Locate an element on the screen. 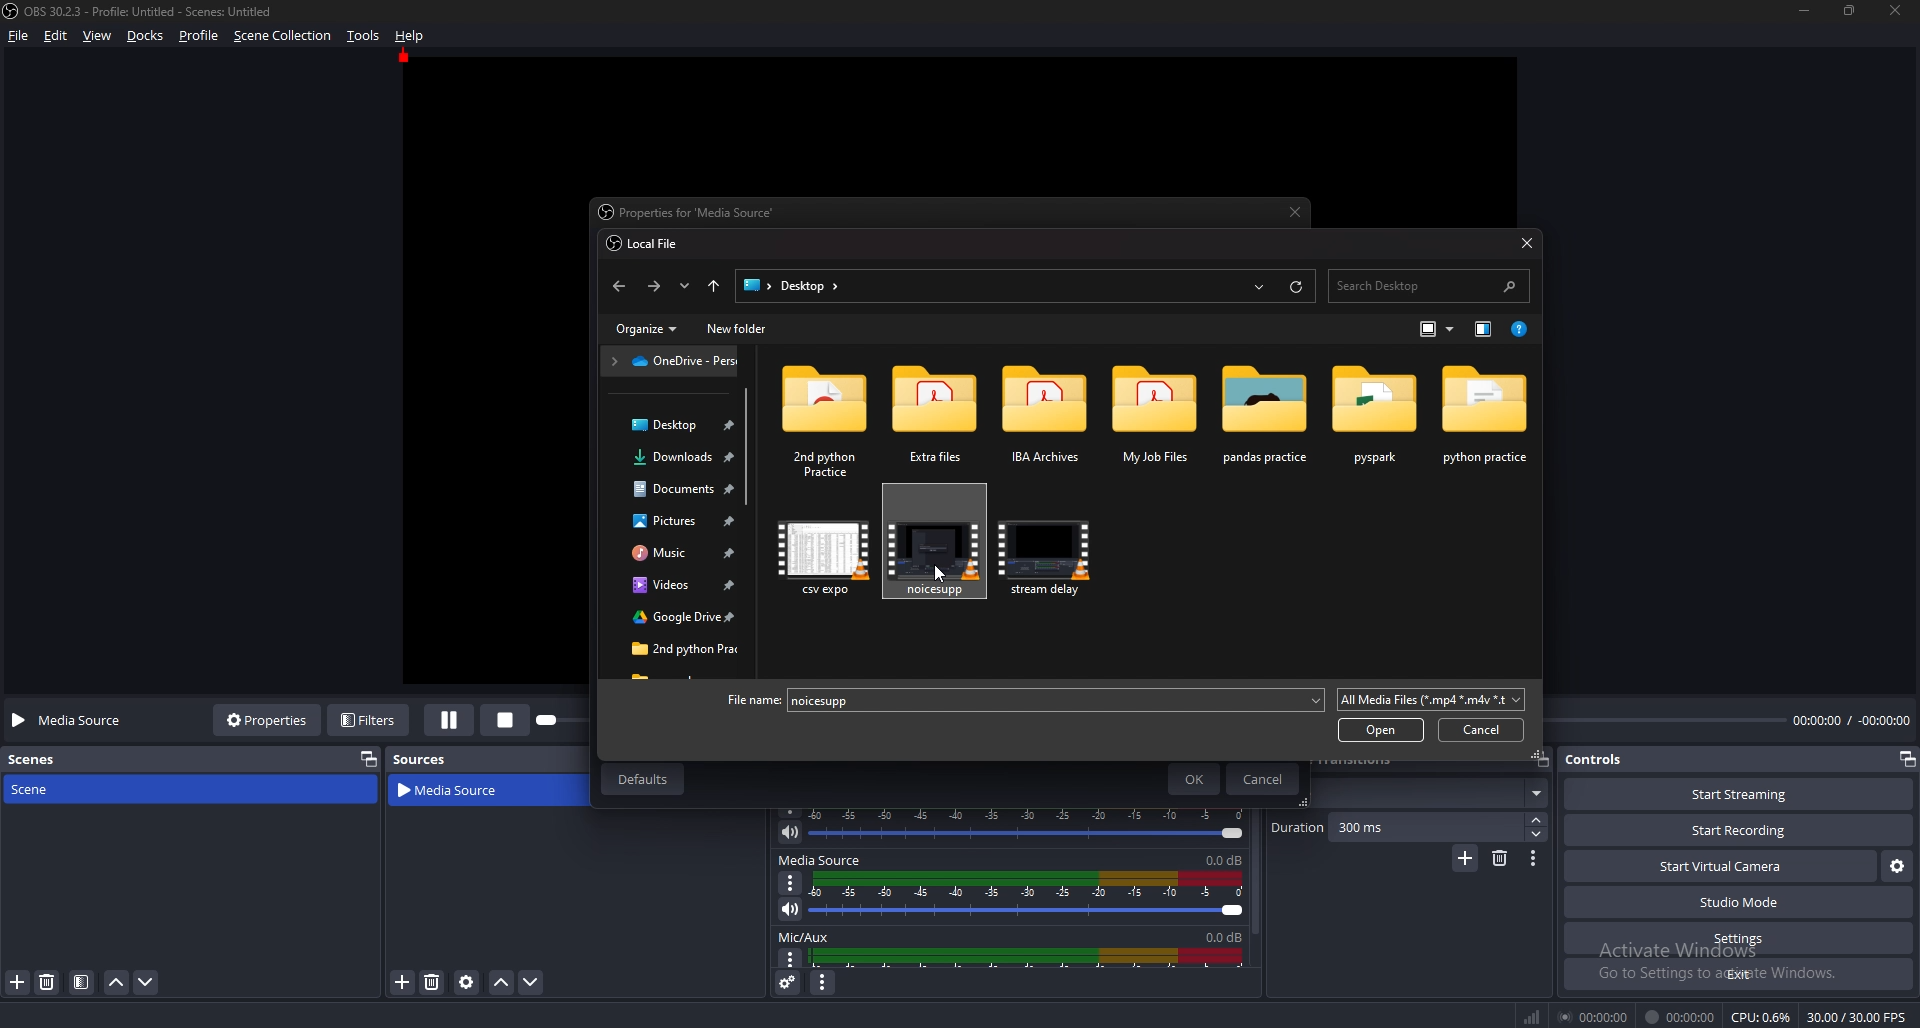 The image size is (1920, 1028). scenes is located at coordinates (42, 758).